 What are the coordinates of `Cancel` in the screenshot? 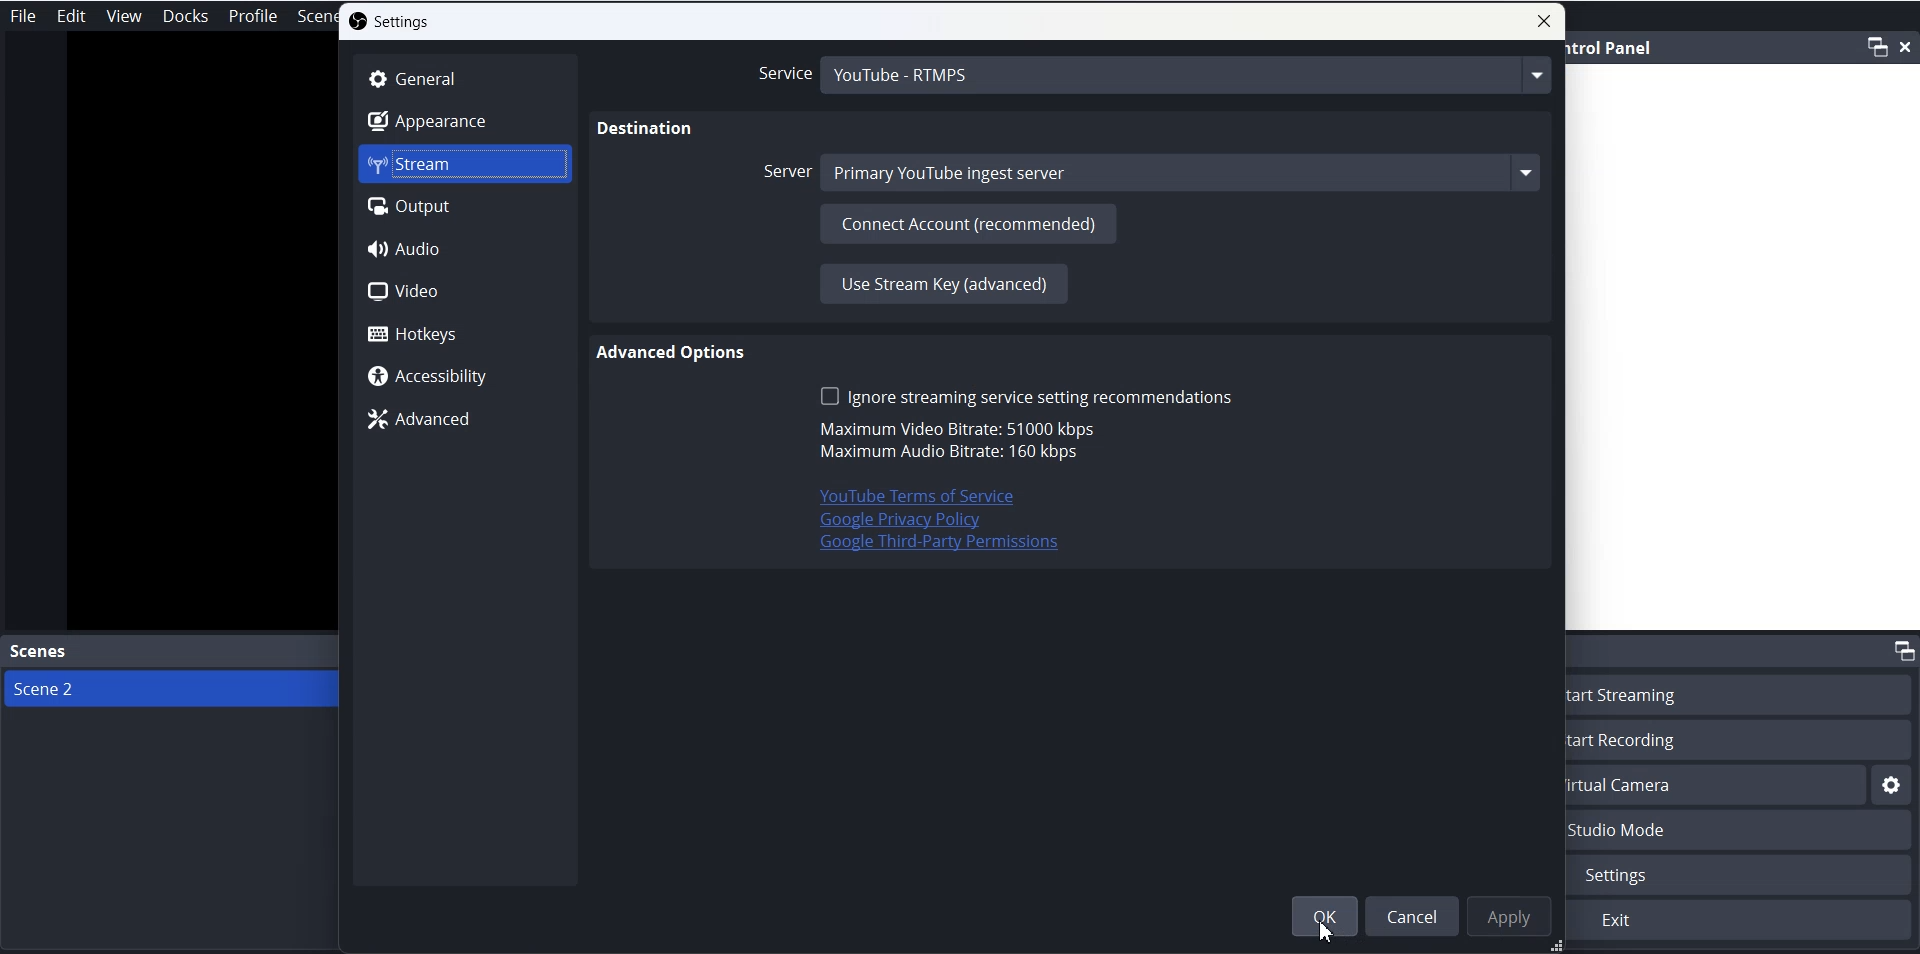 It's located at (1410, 915).